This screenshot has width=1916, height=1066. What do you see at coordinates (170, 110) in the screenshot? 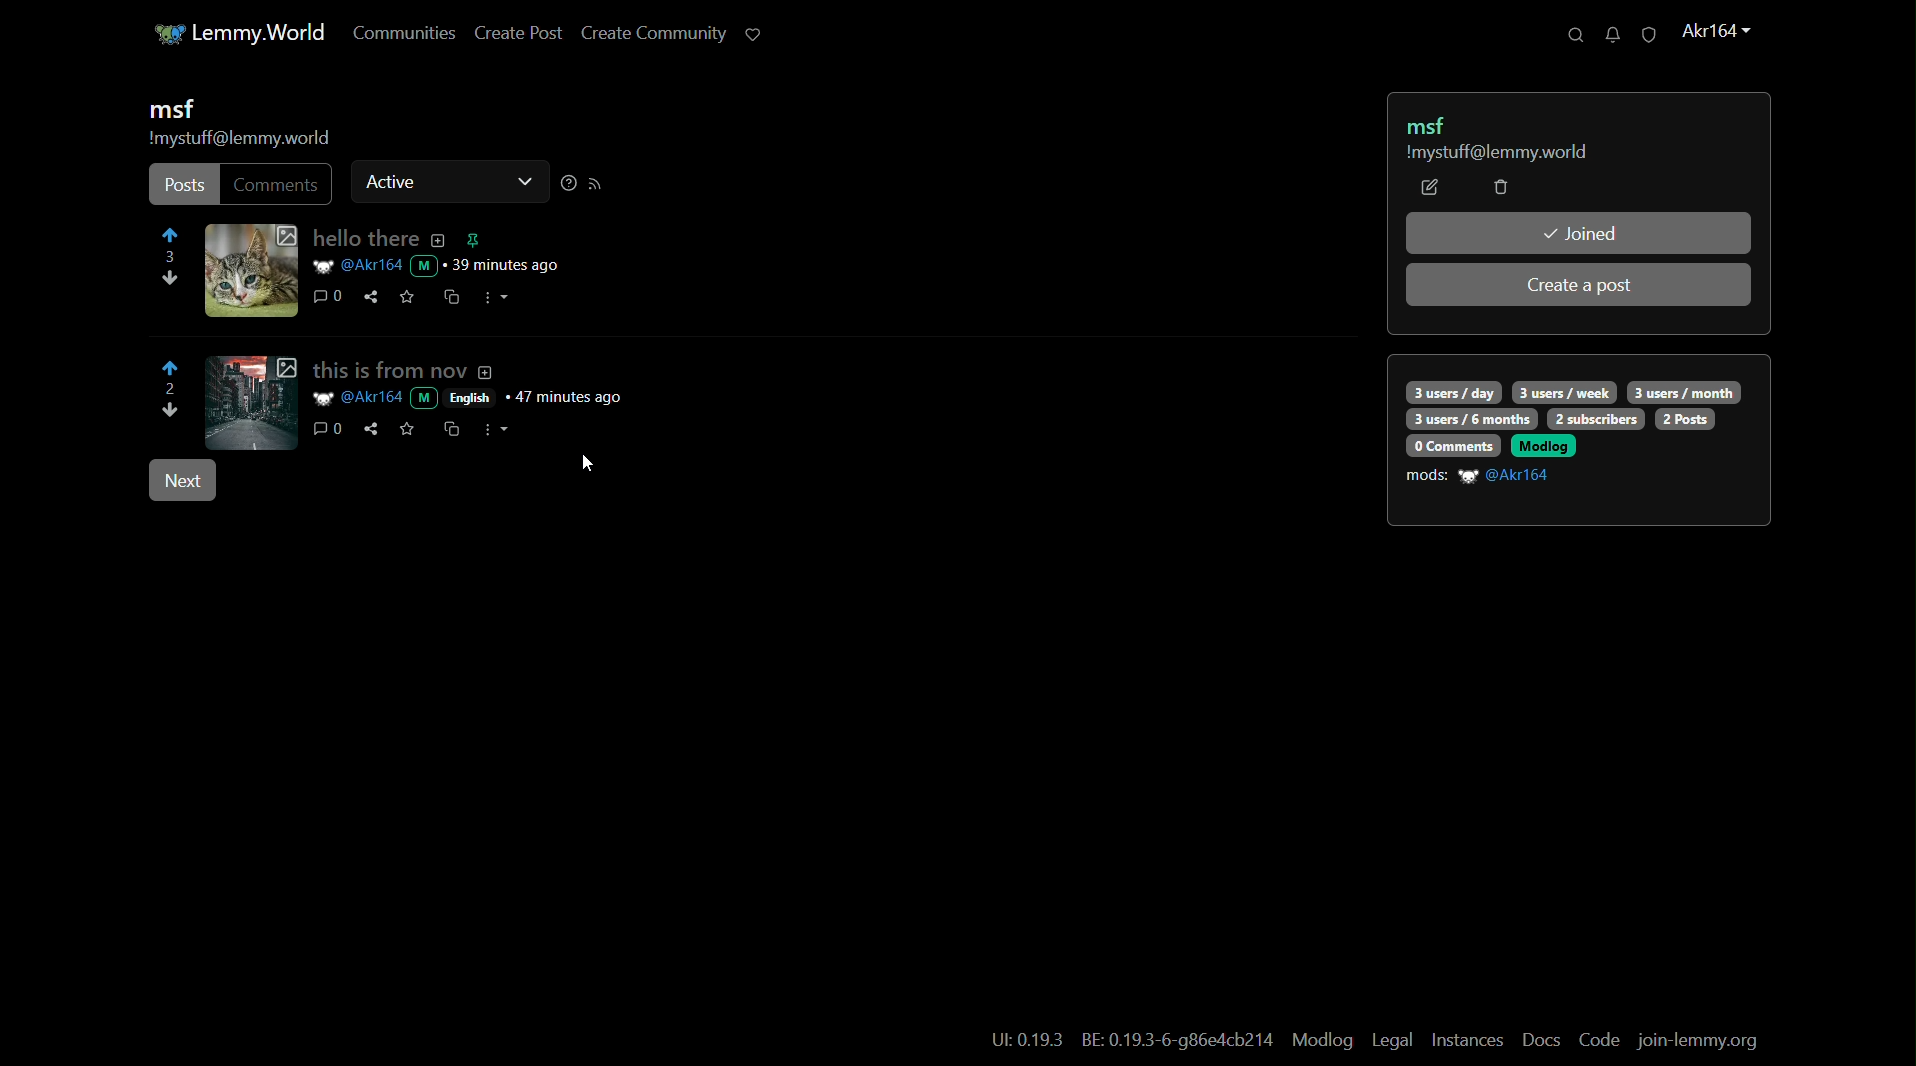
I see `community name` at bounding box center [170, 110].